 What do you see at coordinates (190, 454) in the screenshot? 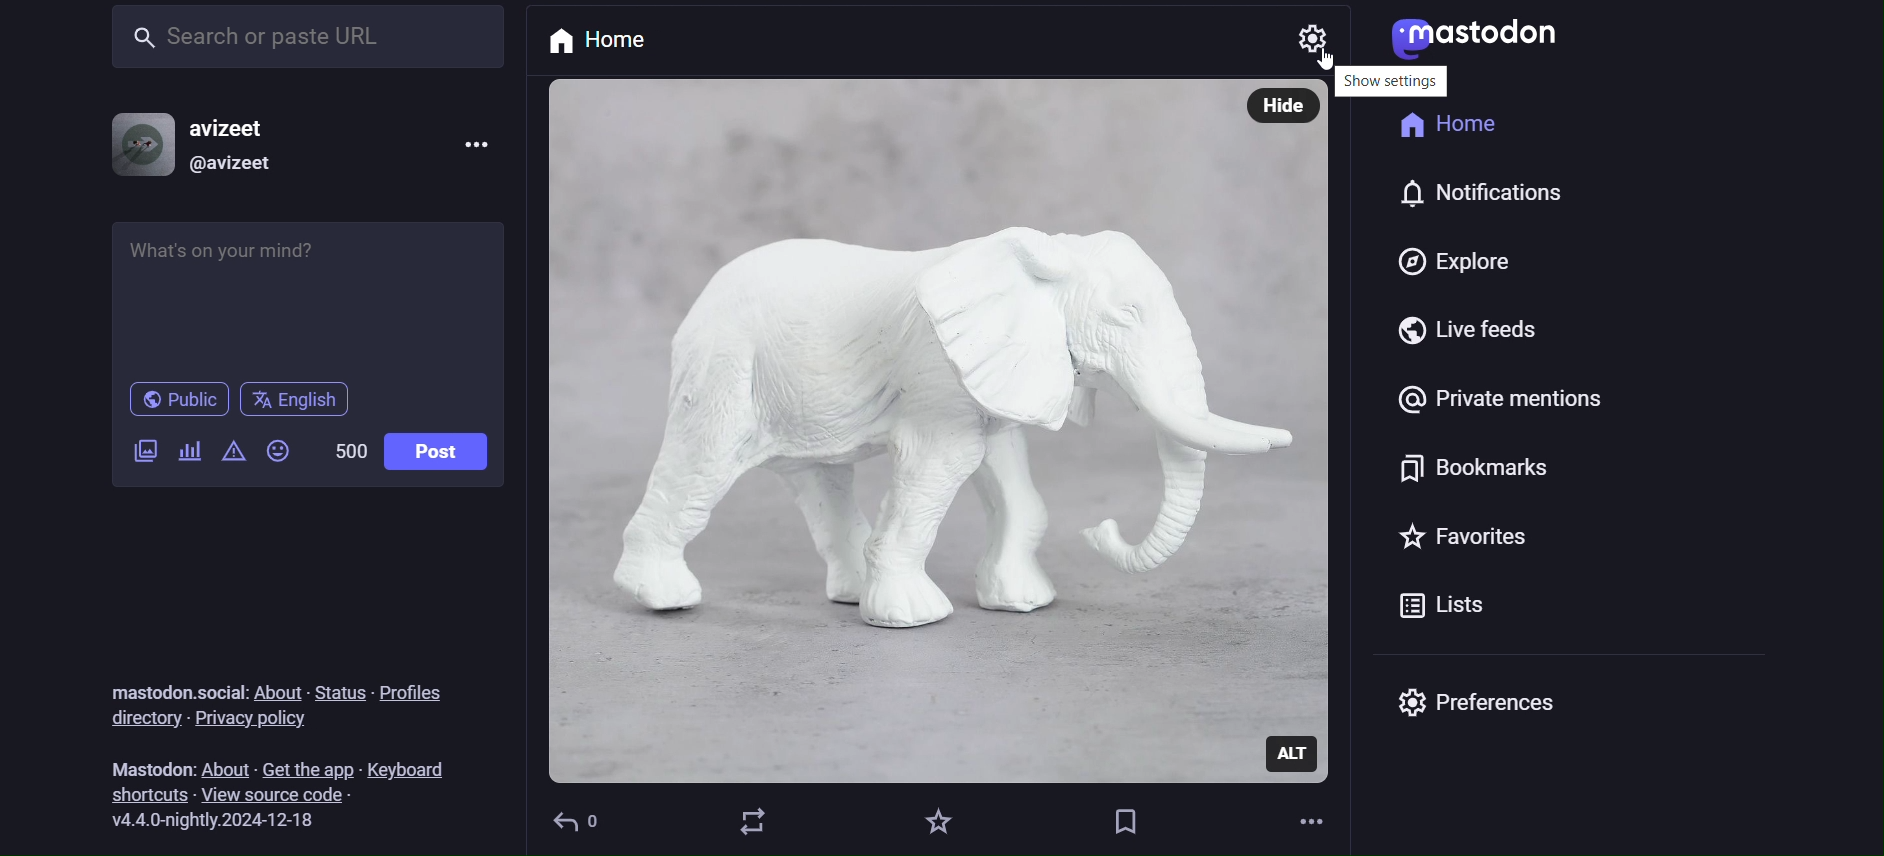
I see `add poll` at bounding box center [190, 454].